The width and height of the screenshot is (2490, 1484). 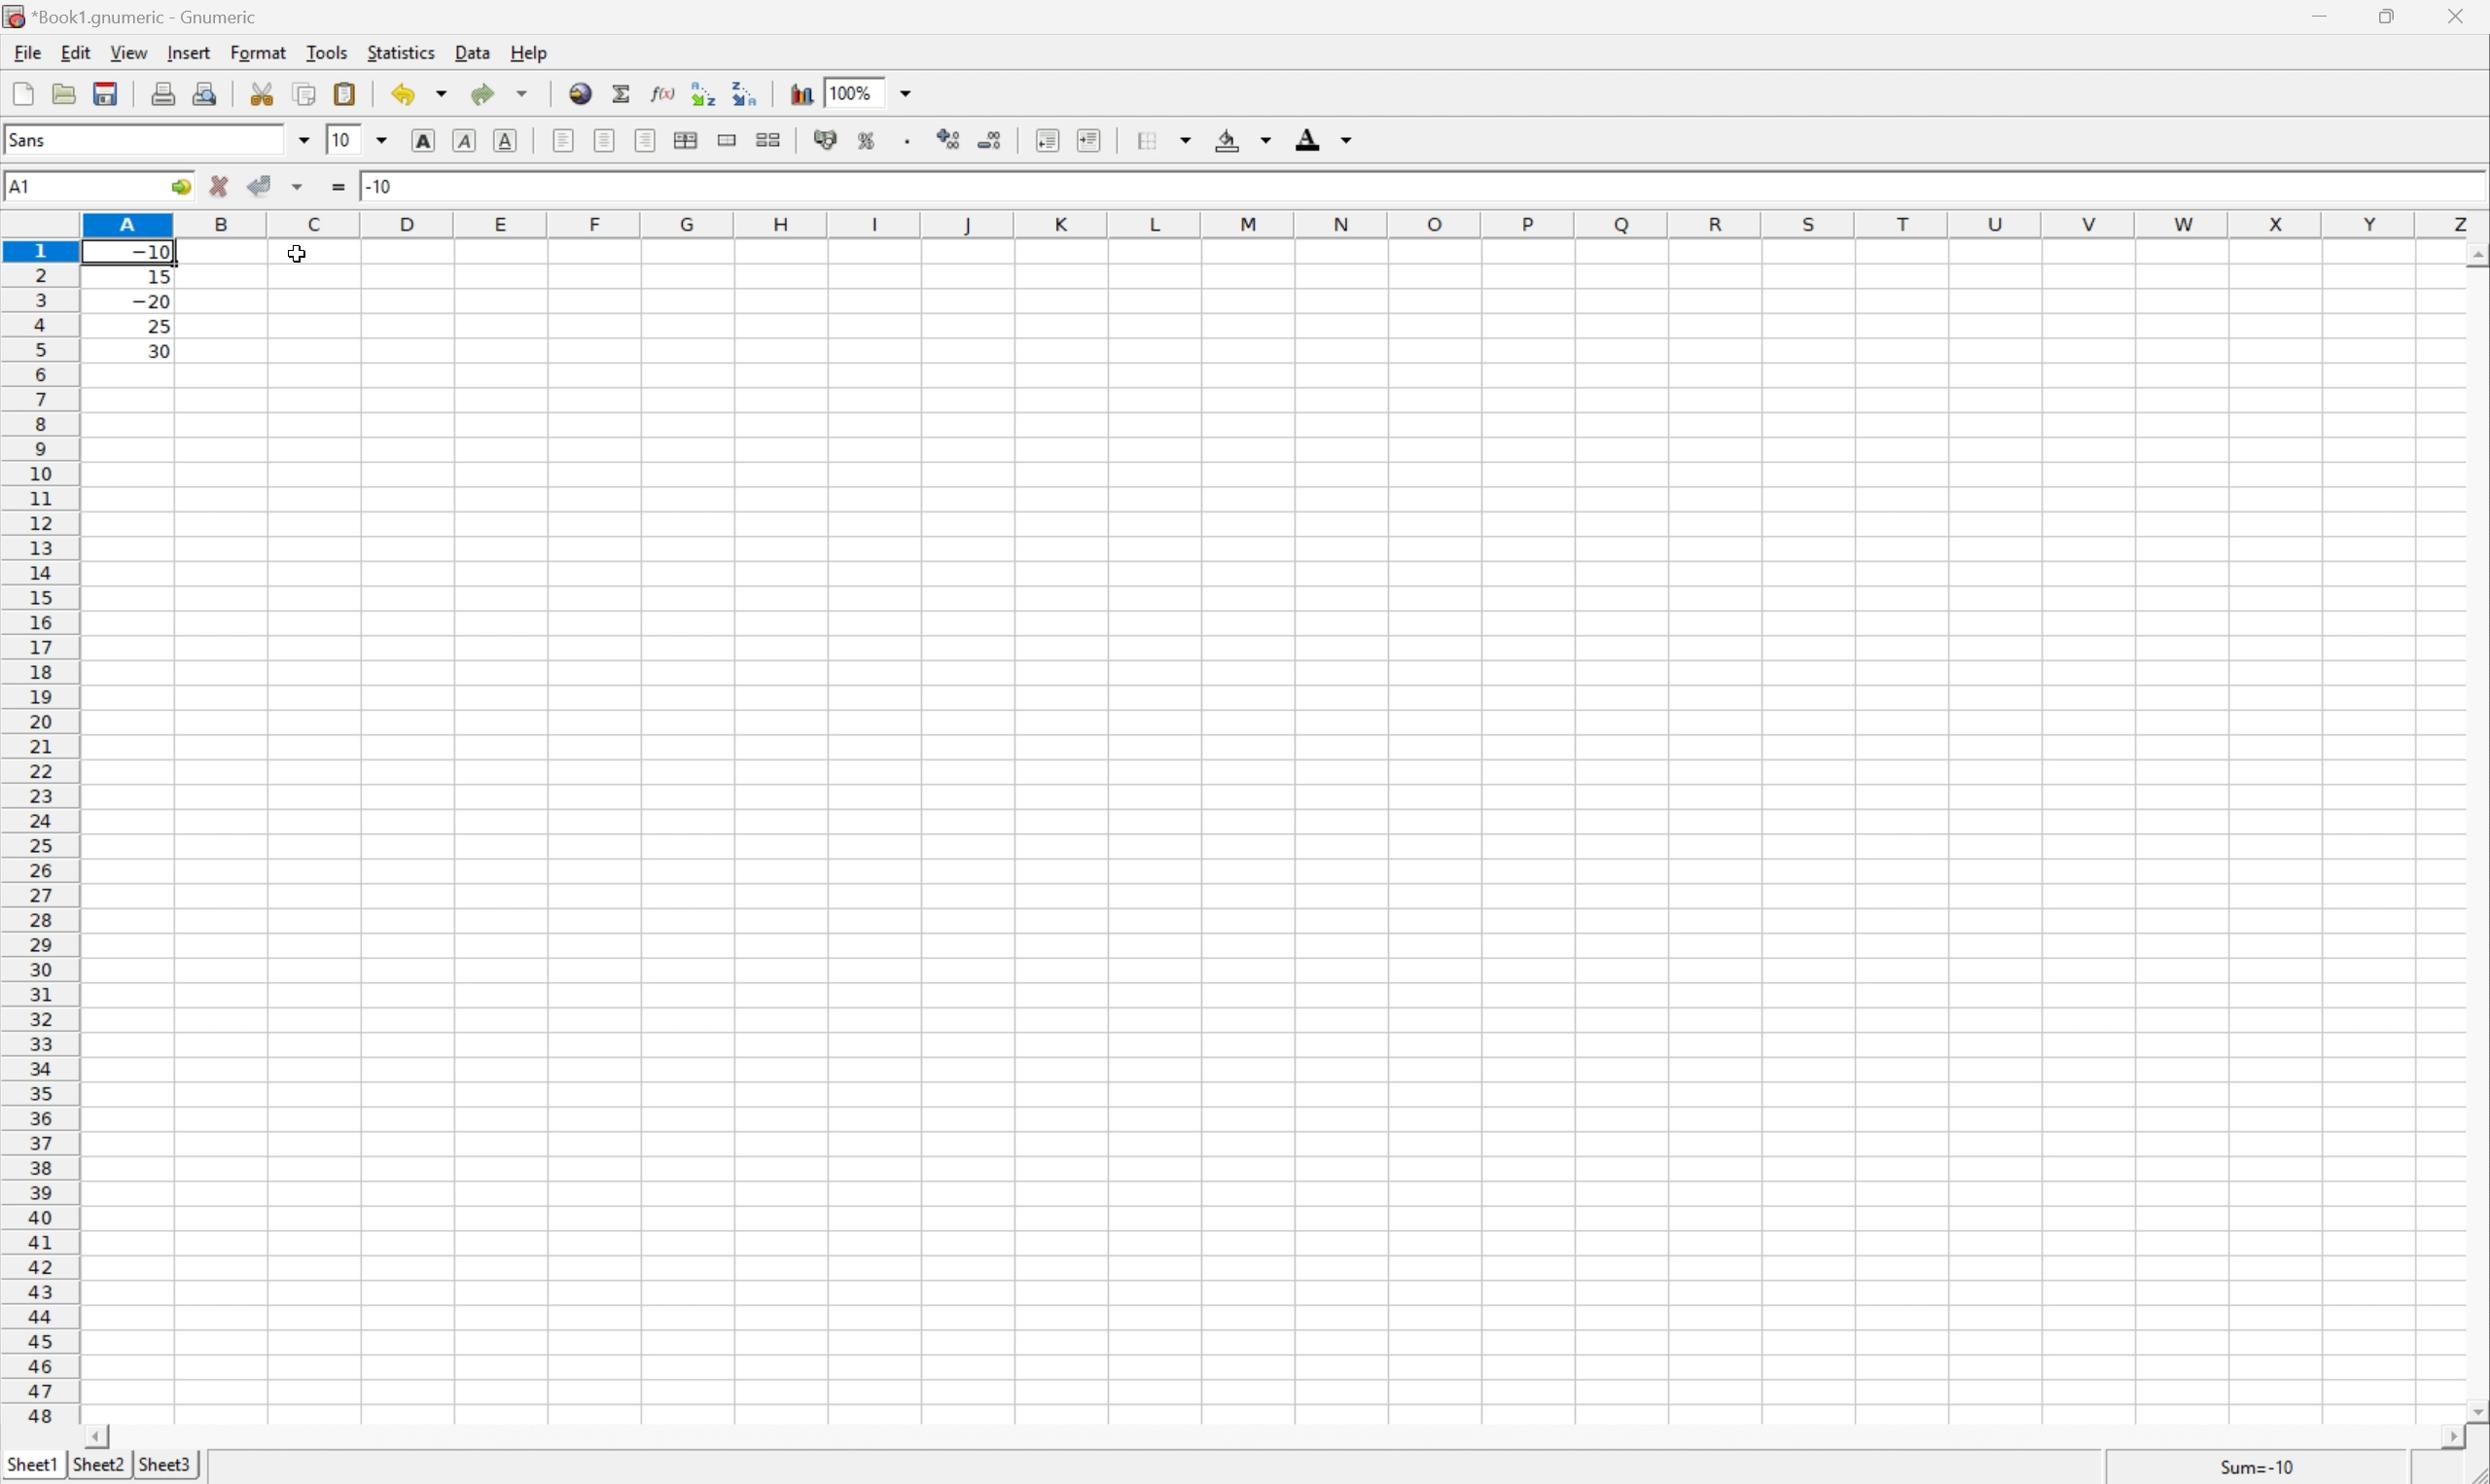 I want to click on center horizontally across the selection, so click(x=688, y=141).